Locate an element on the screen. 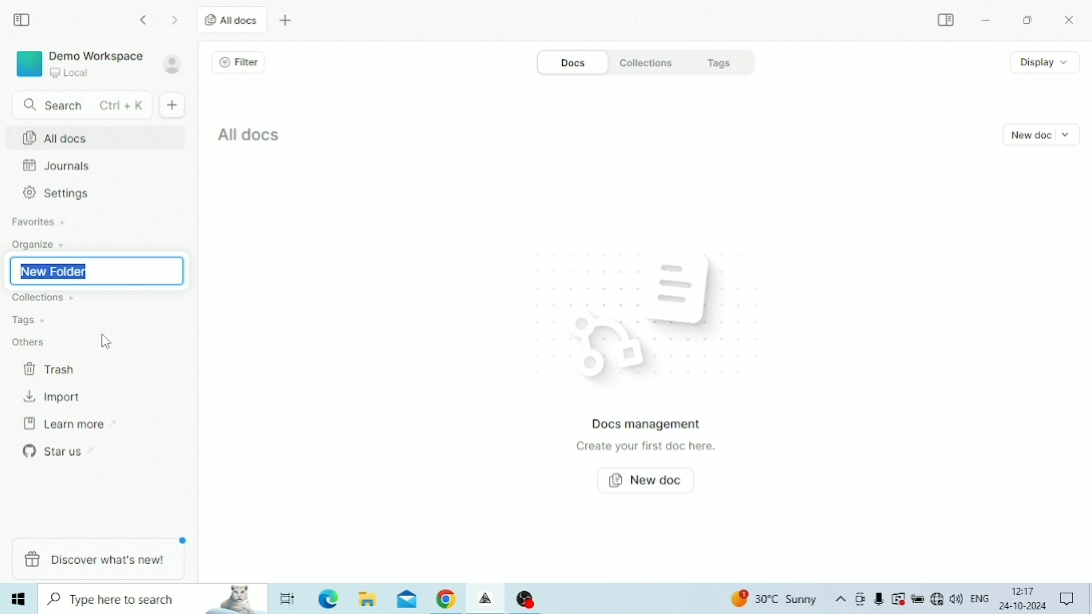 This screenshot has height=614, width=1092. Restore Down is located at coordinates (1027, 21).